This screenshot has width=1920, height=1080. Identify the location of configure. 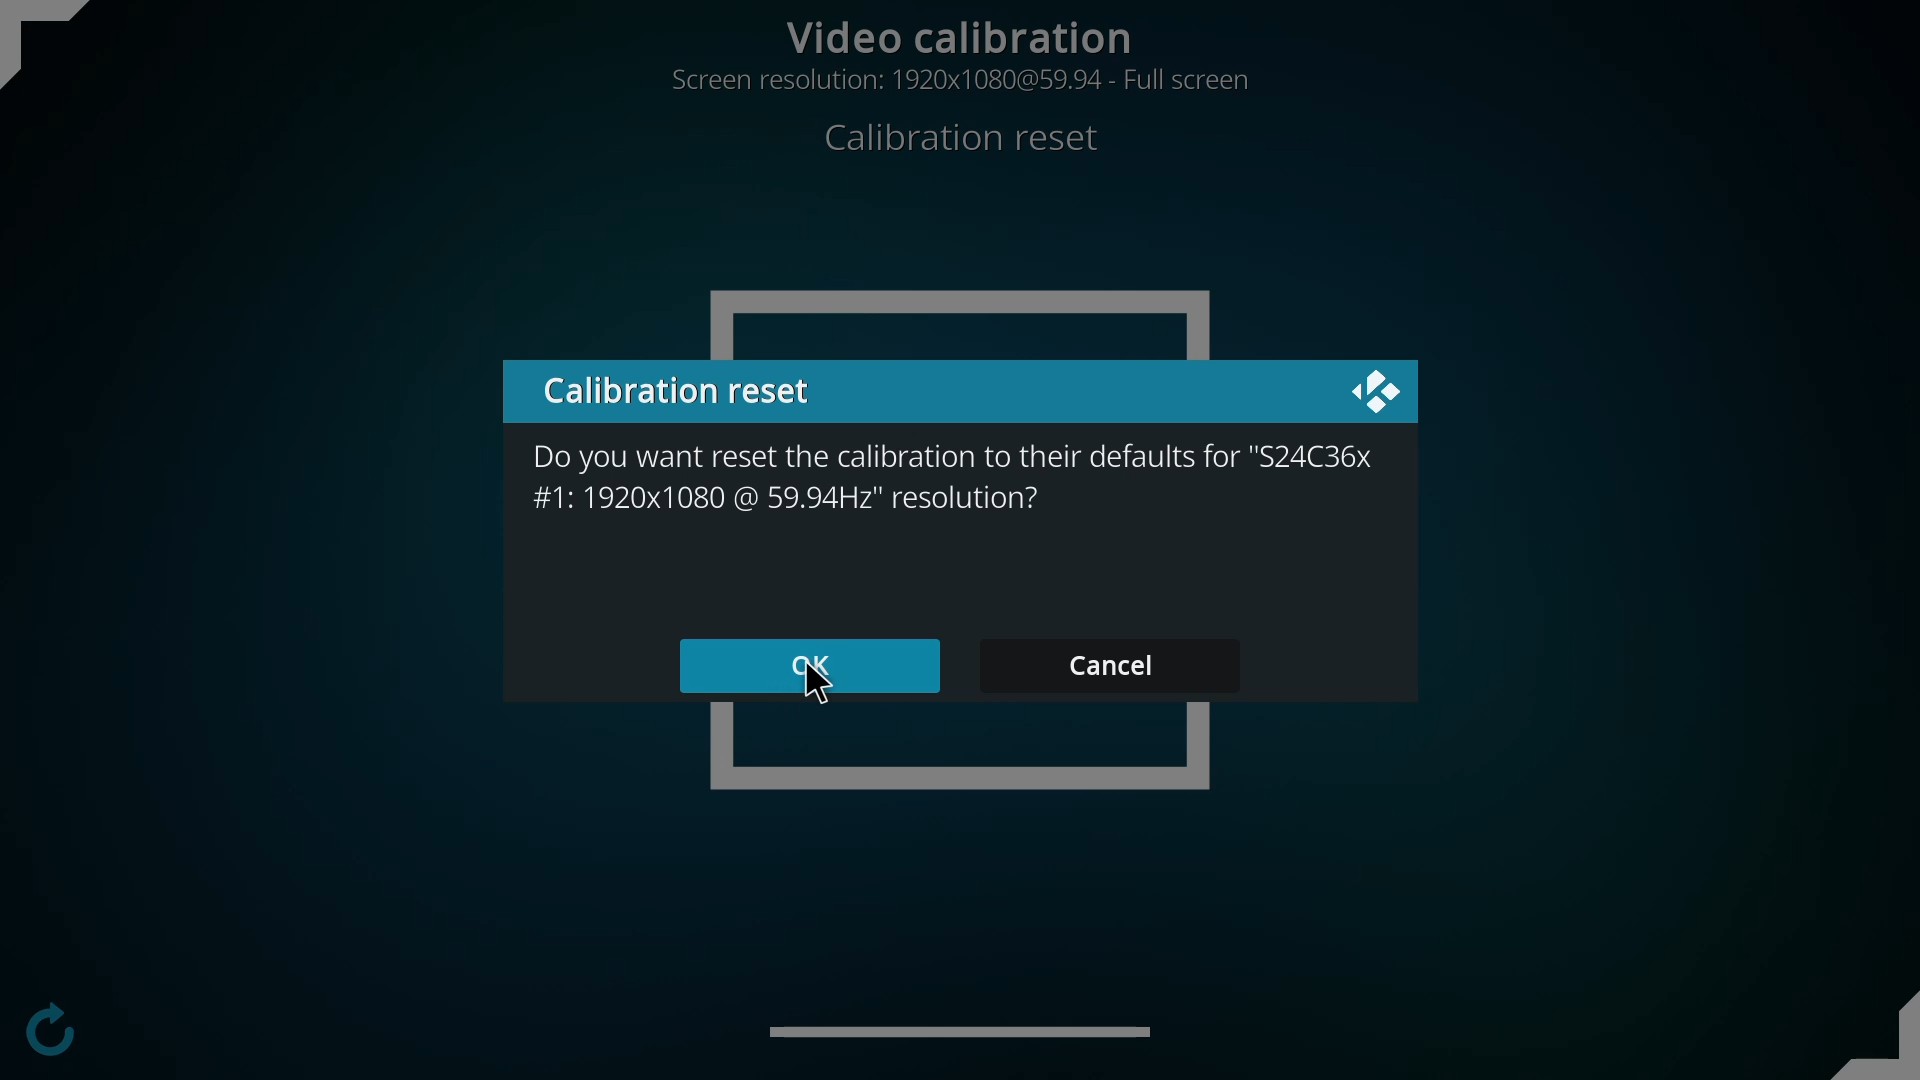
(50, 1033).